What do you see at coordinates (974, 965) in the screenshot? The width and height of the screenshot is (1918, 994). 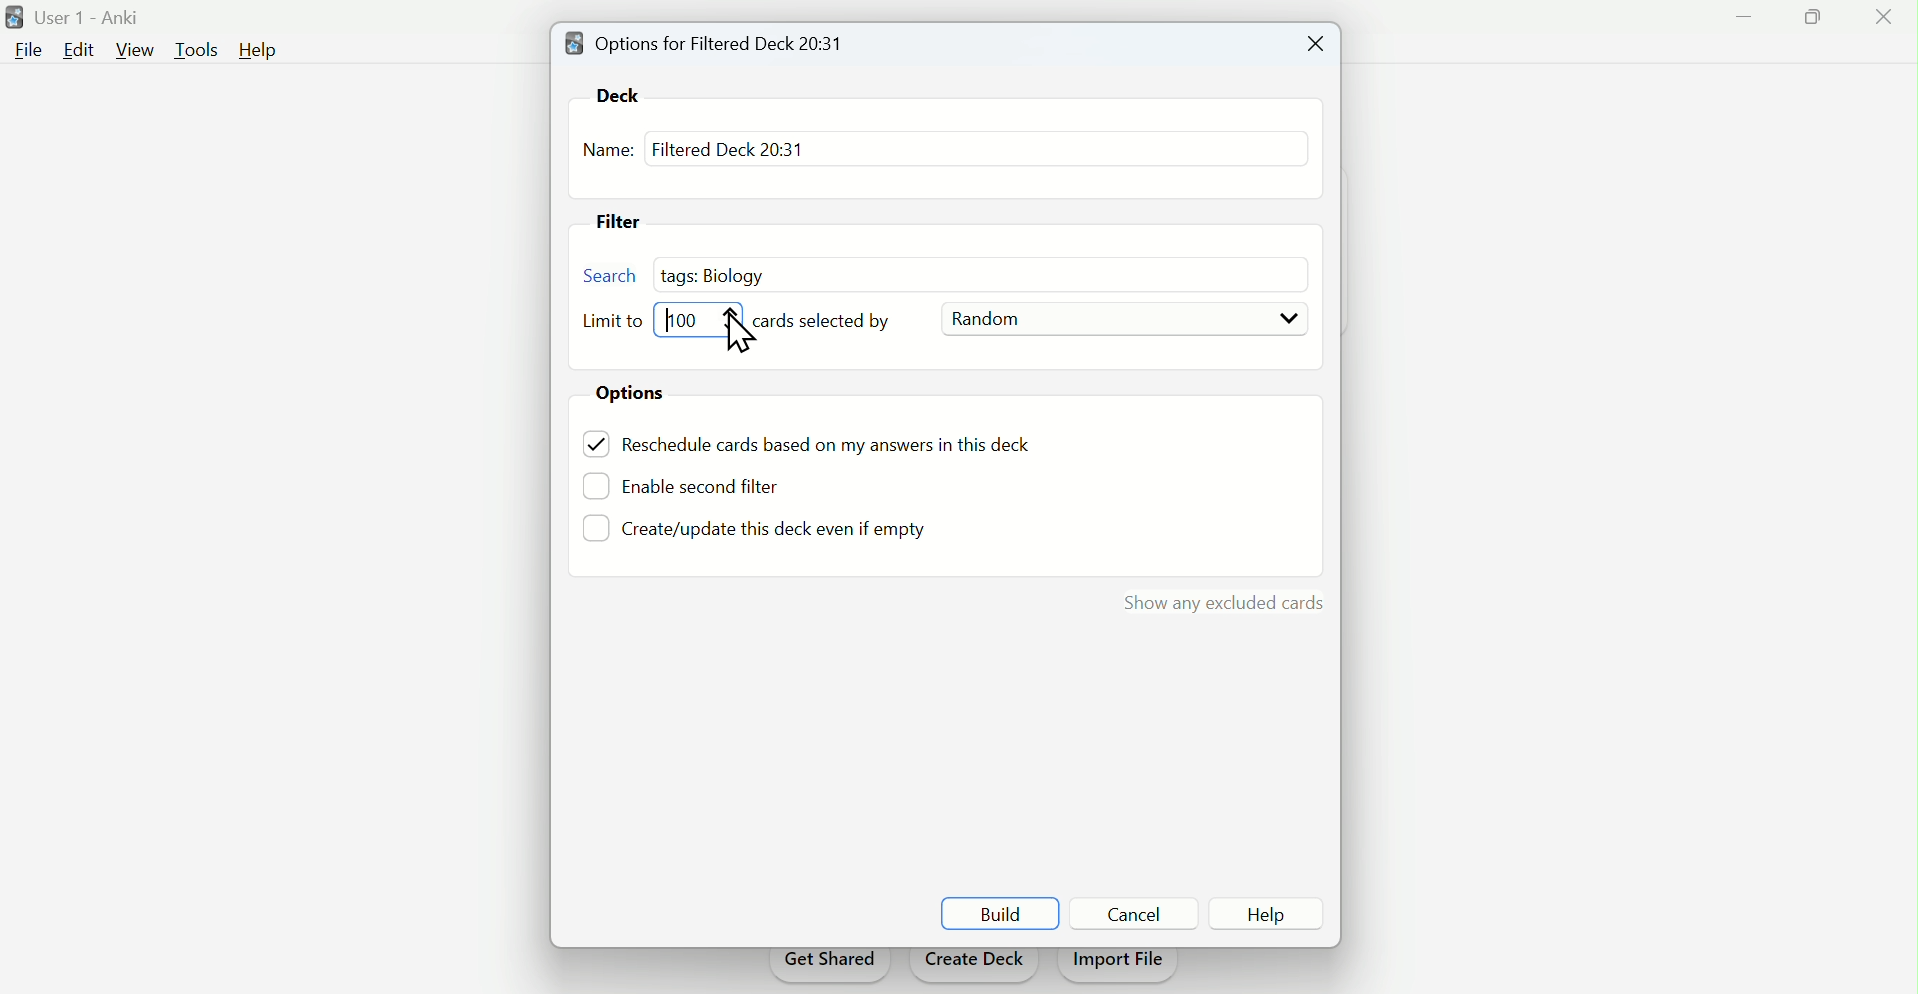 I see `Create deck` at bounding box center [974, 965].